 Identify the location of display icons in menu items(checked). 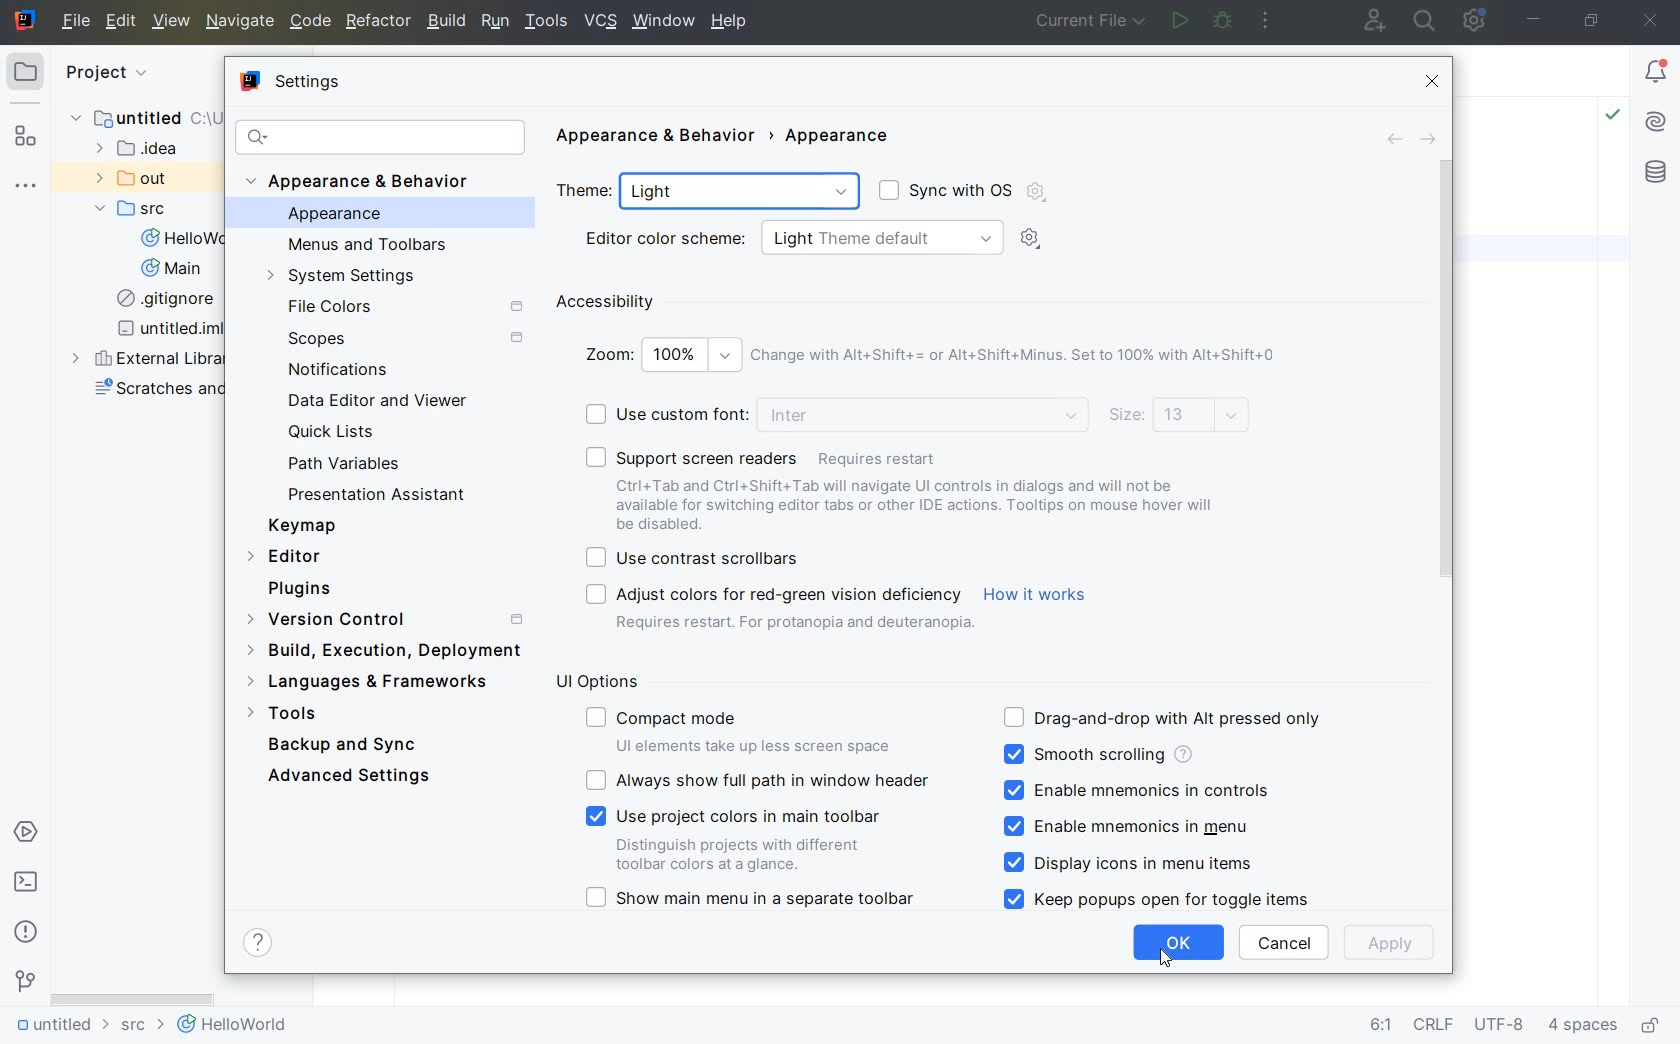
(1132, 864).